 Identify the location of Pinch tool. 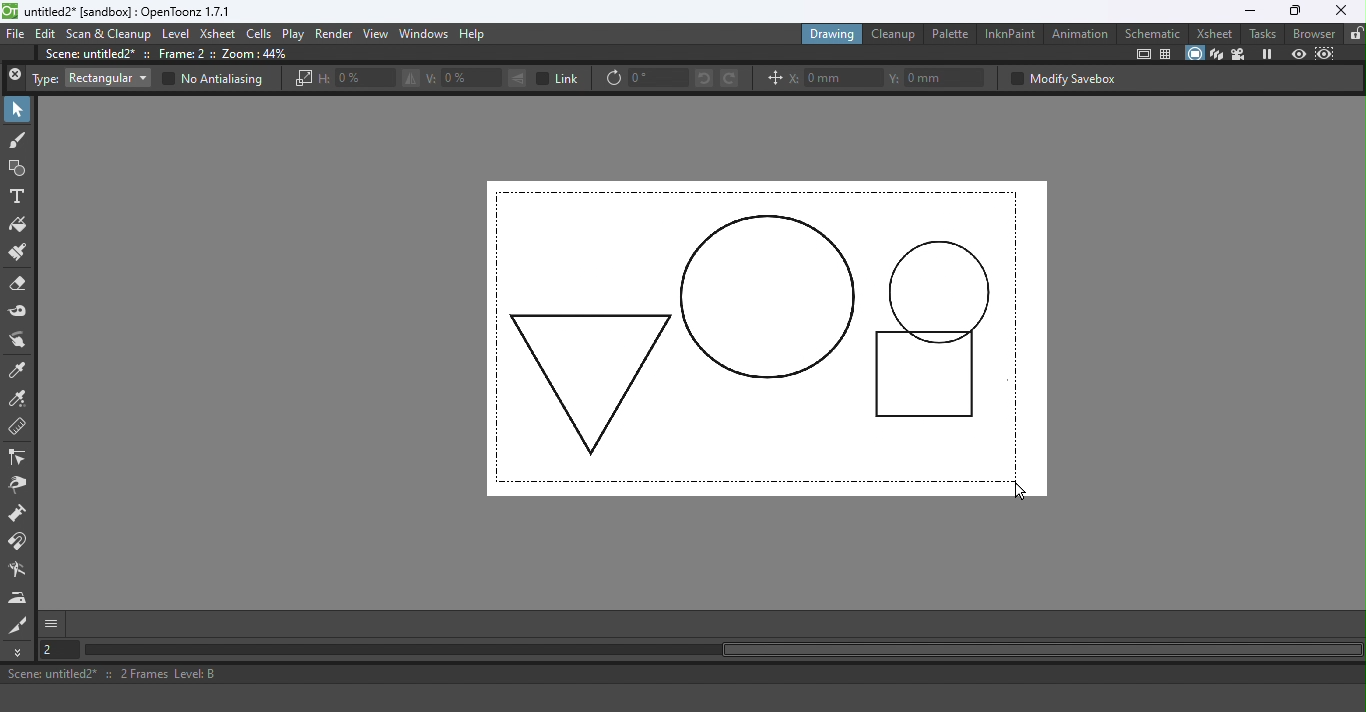
(18, 487).